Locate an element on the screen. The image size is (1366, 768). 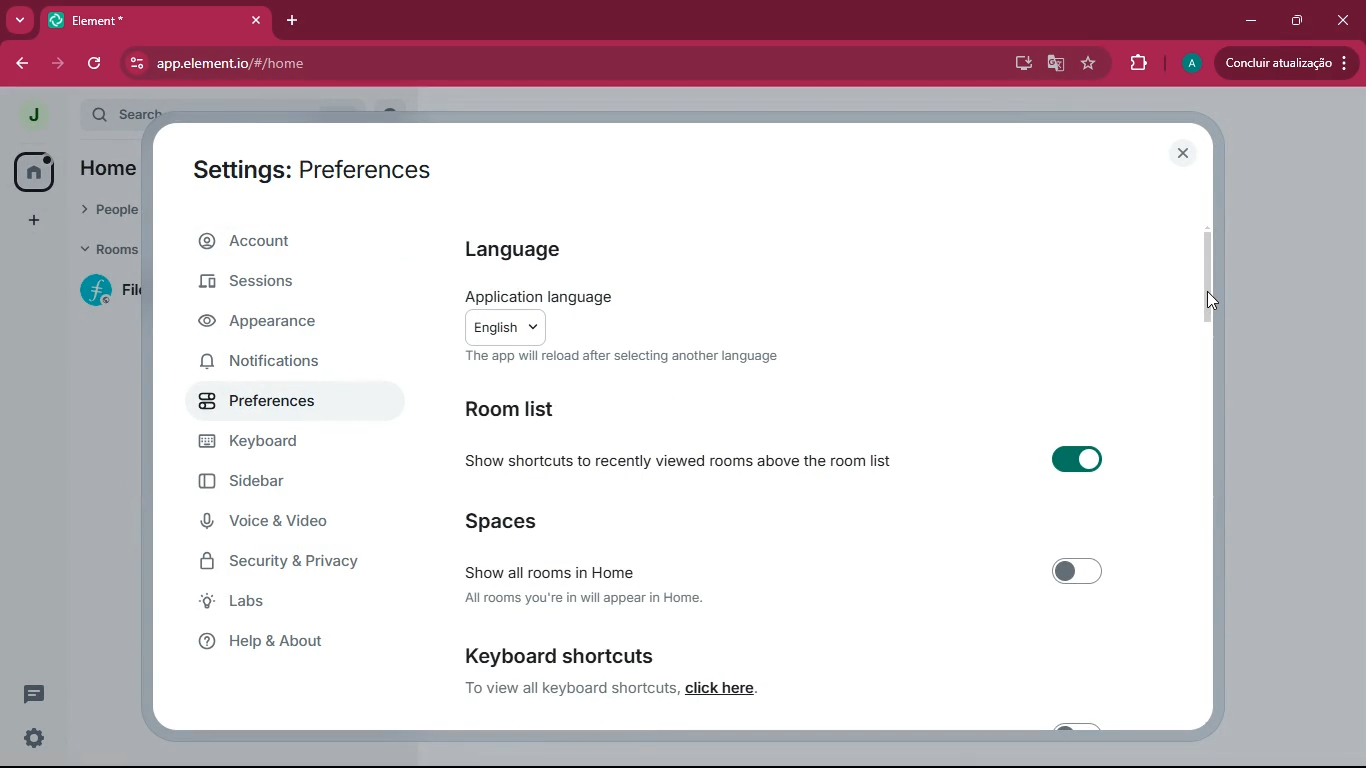
favourite is located at coordinates (1090, 65).